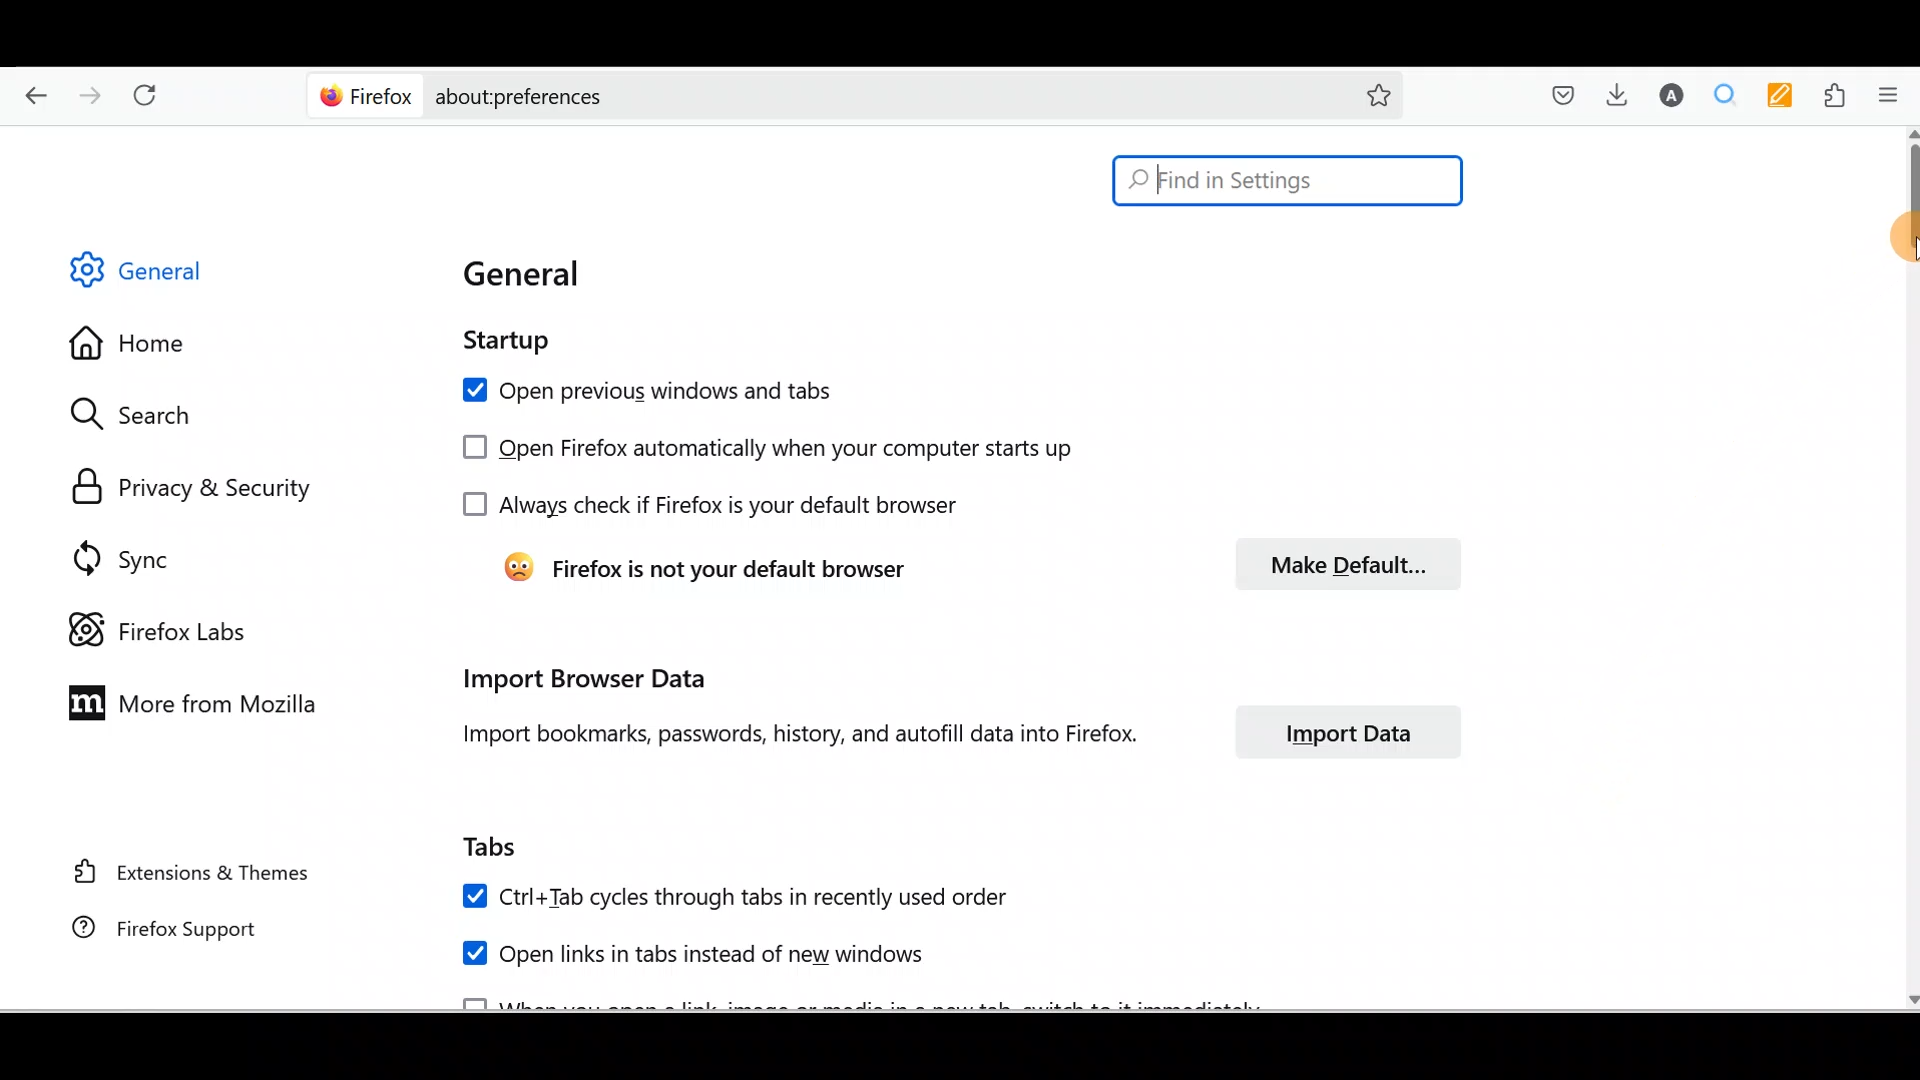 This screenshot has width=1920, height=1080. What do you see at coordinates (141, 414) in the screenshot?
I see `Search` at bounding box center [141, 414].